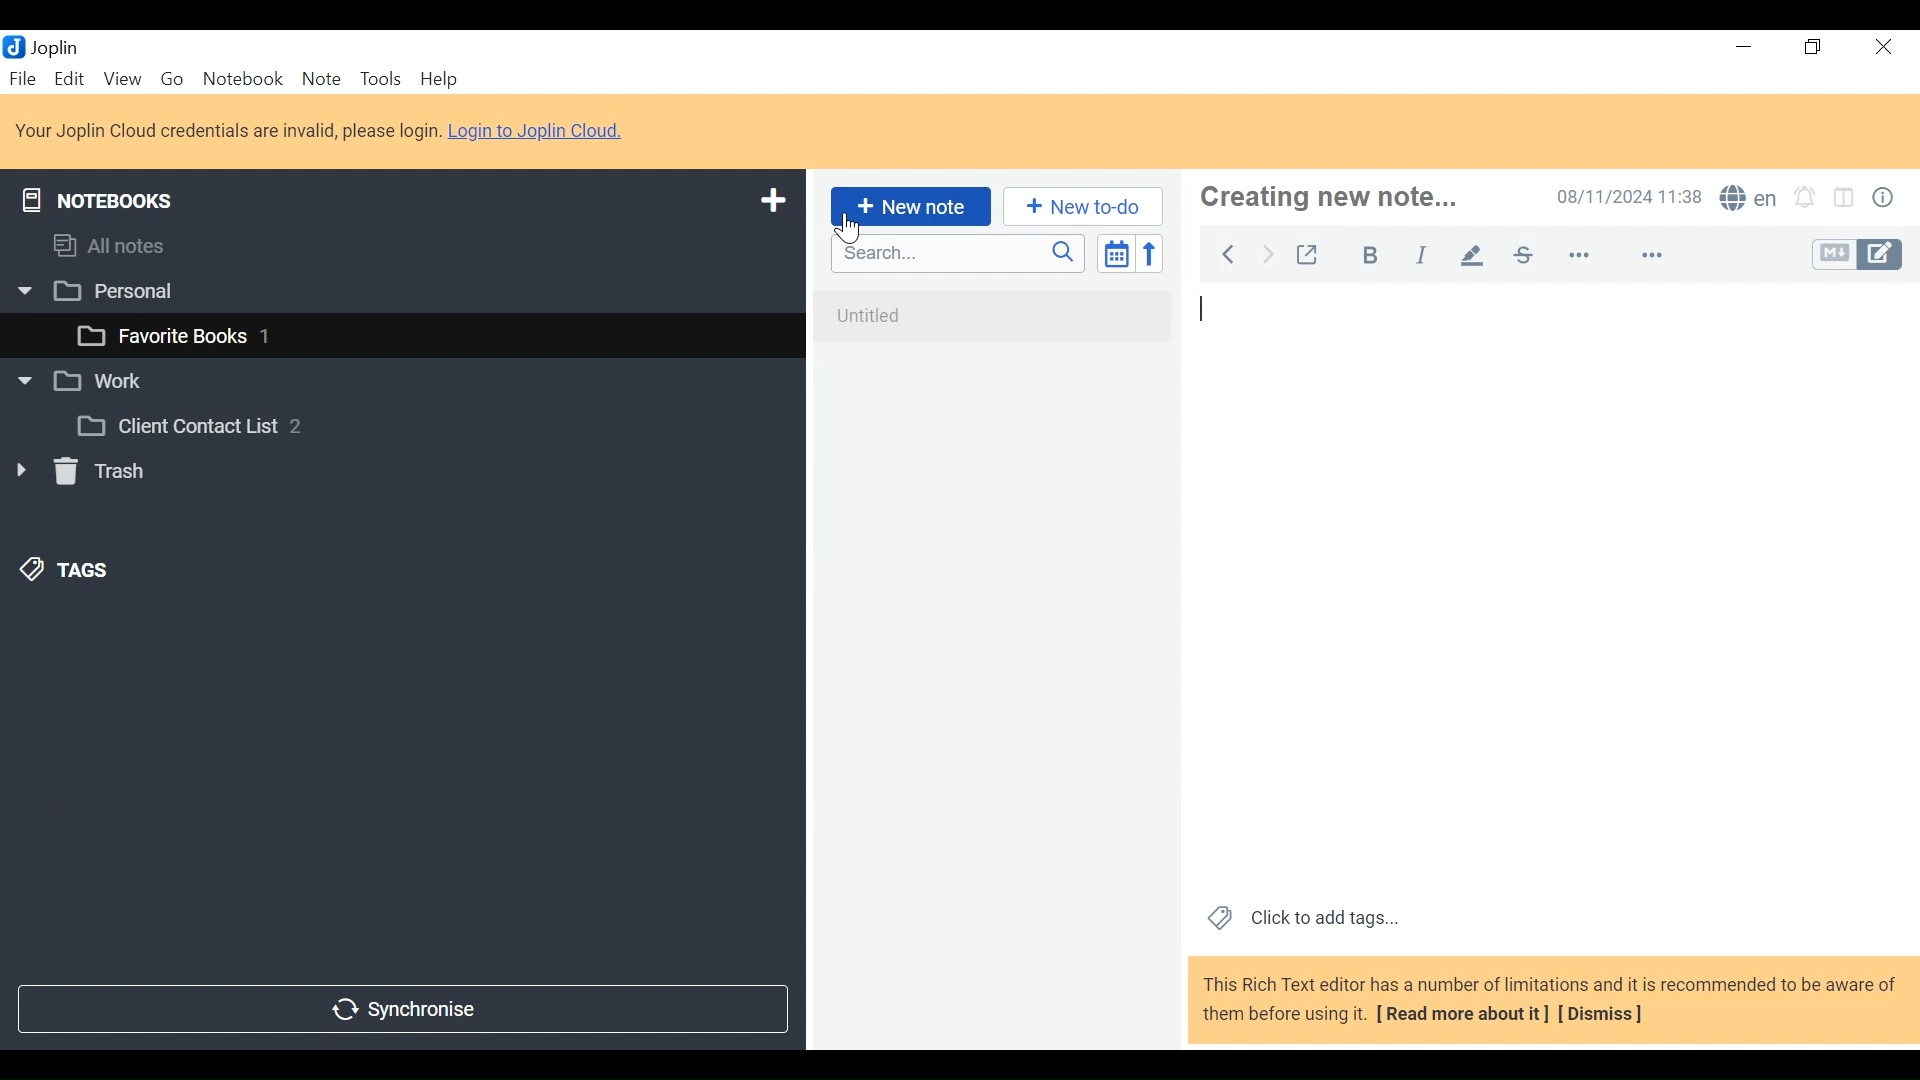 The image size is (1920, 1080). I want to click on Trash, so click(82, 475).